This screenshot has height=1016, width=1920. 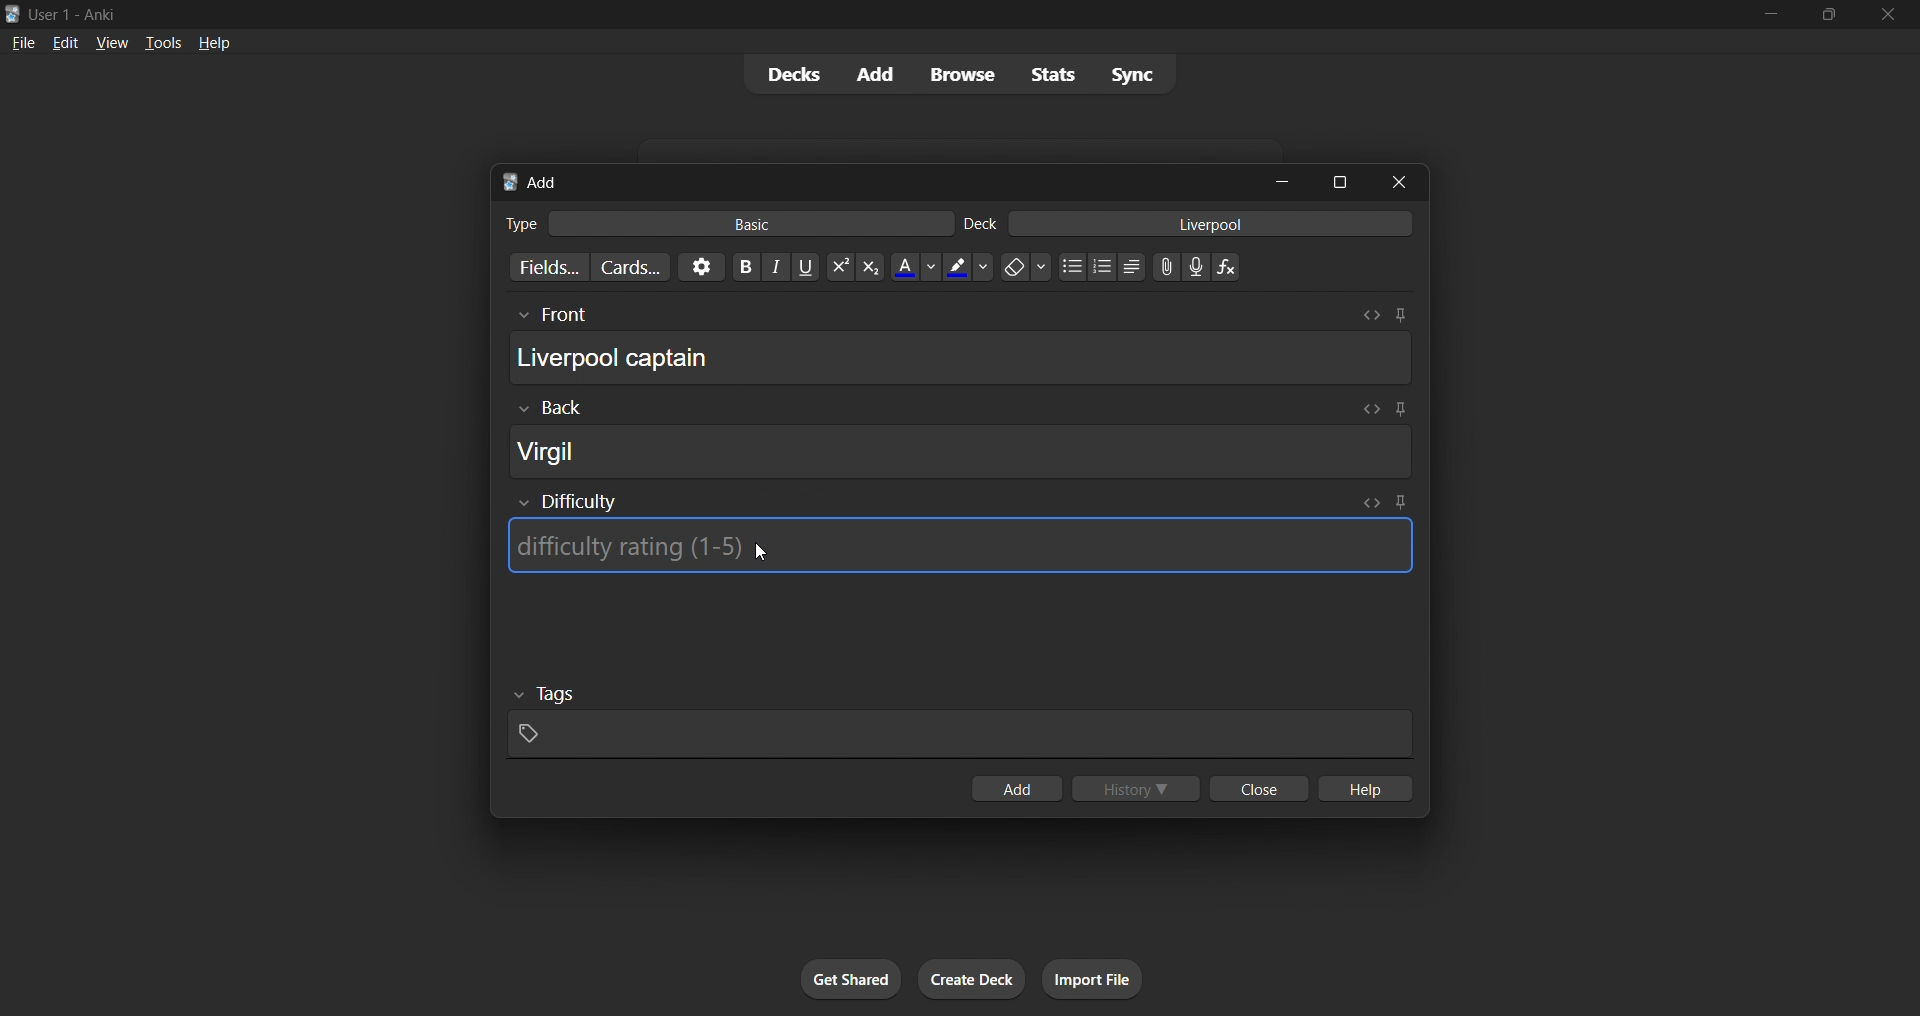 What do you see at coordinates (961, 451) in the screenshot?
I see `card back field input box` at bounding box center [961, 451].